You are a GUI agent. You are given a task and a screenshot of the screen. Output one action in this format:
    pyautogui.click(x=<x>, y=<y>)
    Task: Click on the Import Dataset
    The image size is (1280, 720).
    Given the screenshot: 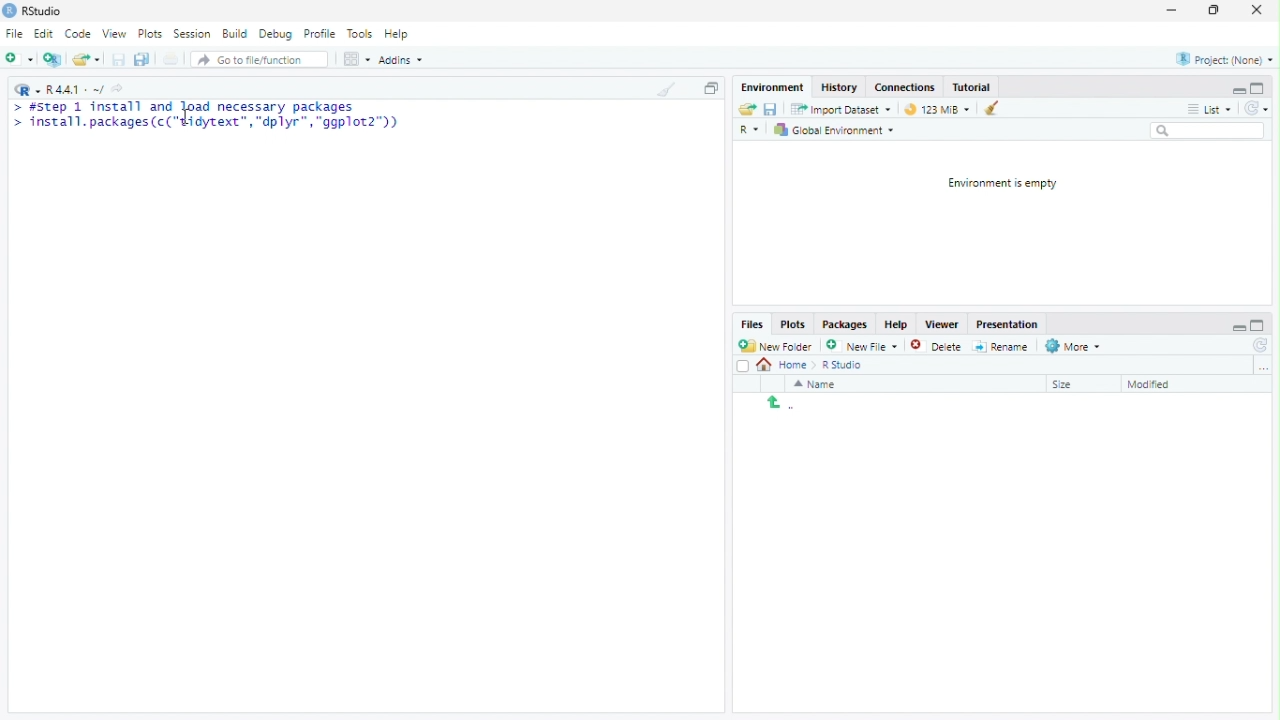 What is the action you would take?
    pyautogui.click(x=844, y=110)
    